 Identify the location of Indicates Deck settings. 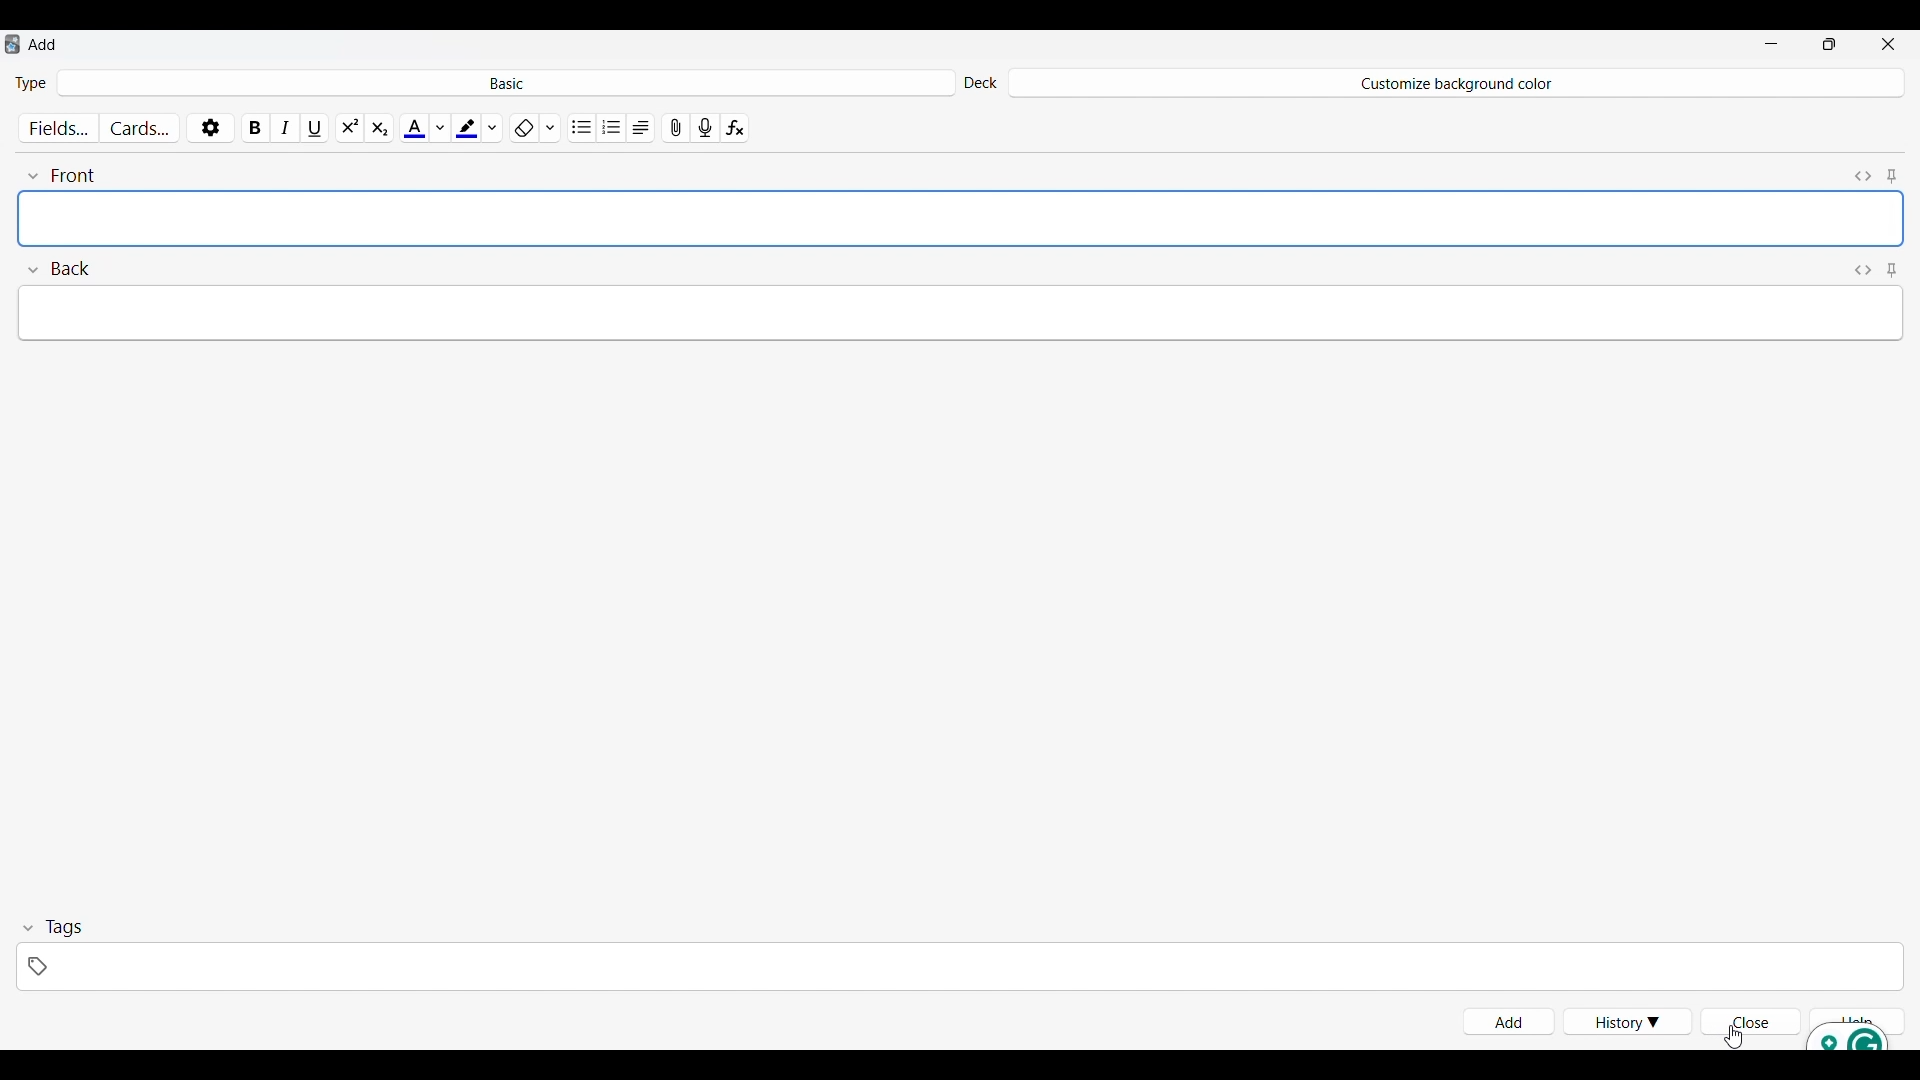
(980, 83).